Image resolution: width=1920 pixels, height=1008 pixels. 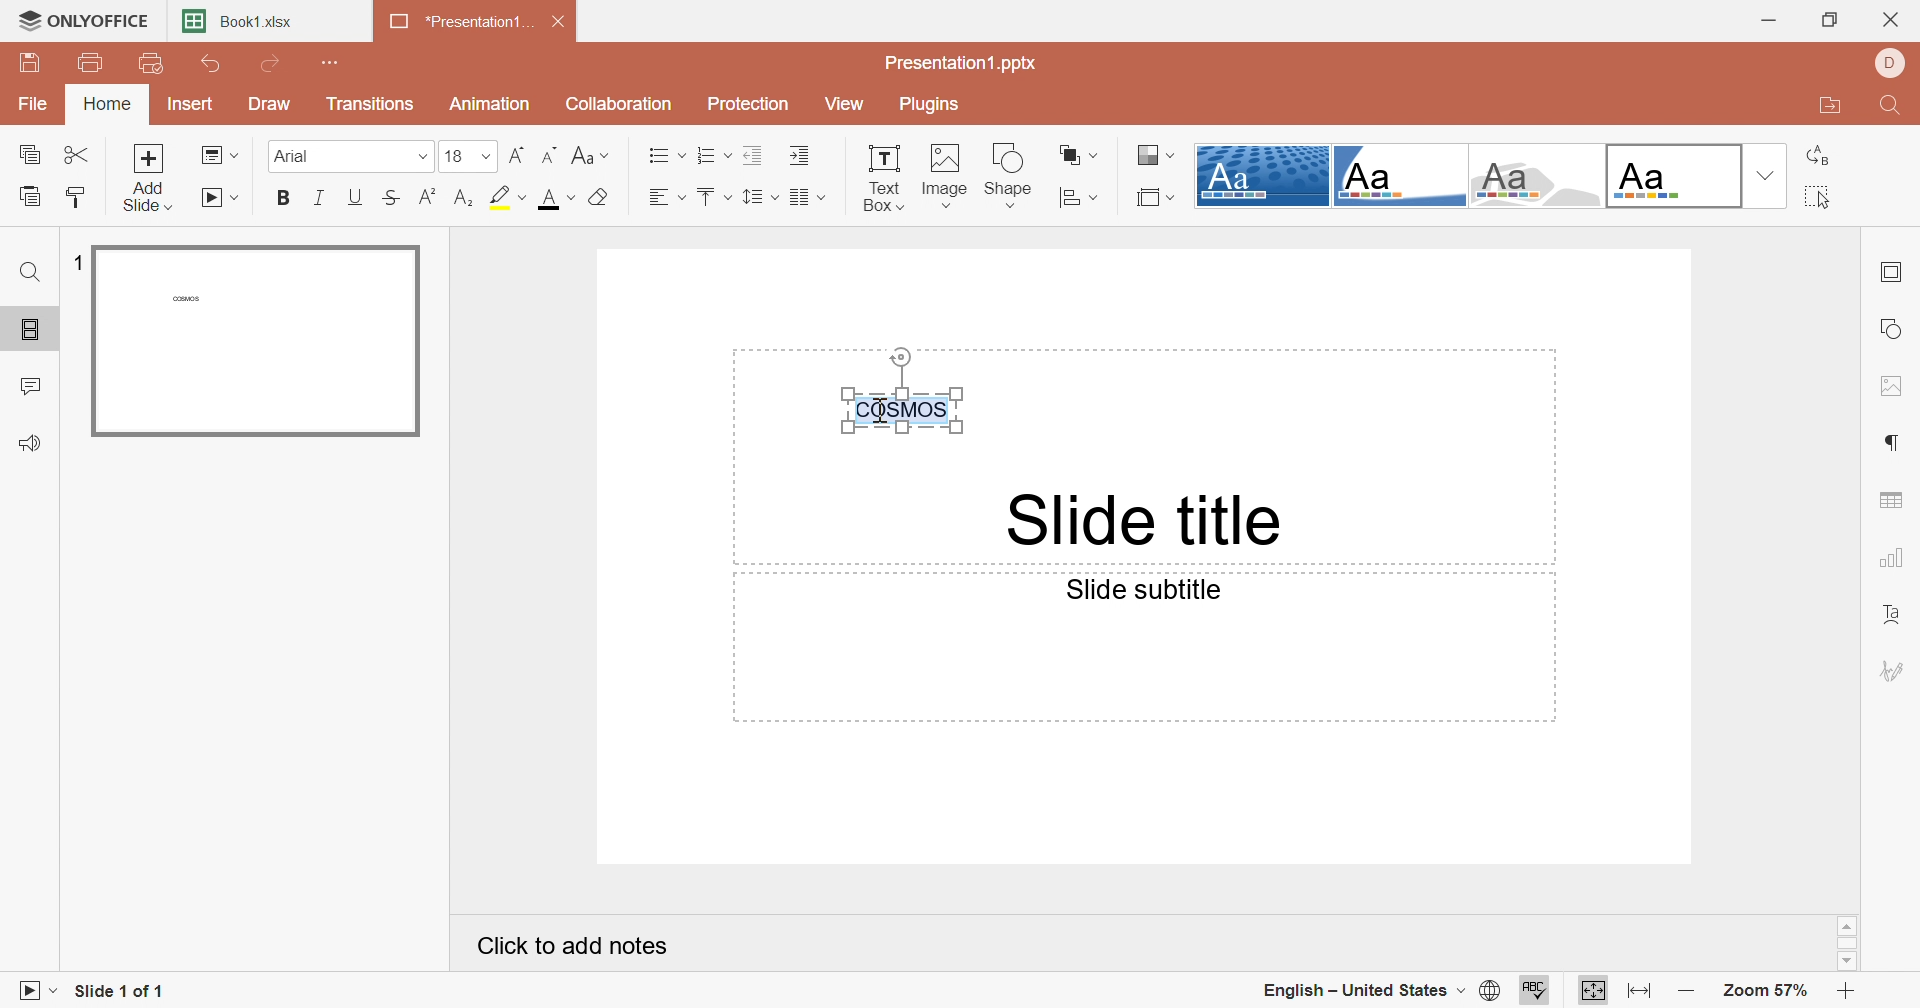 What do you see at coordinates (556, 22) in the screenshot?
I see `Close` at bounding box center [556, 22].